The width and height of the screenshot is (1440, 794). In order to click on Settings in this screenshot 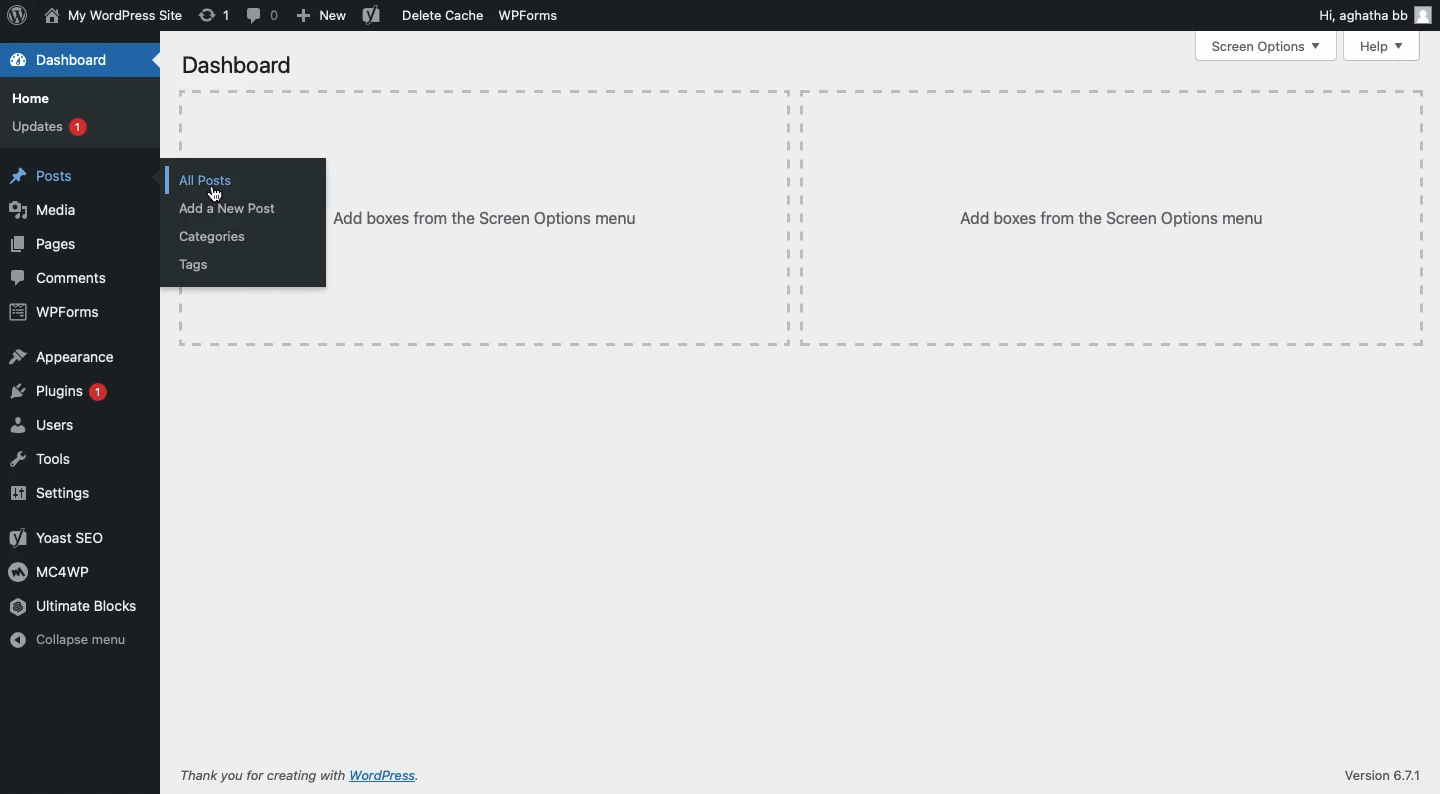, I will do `click(52, 493)`.